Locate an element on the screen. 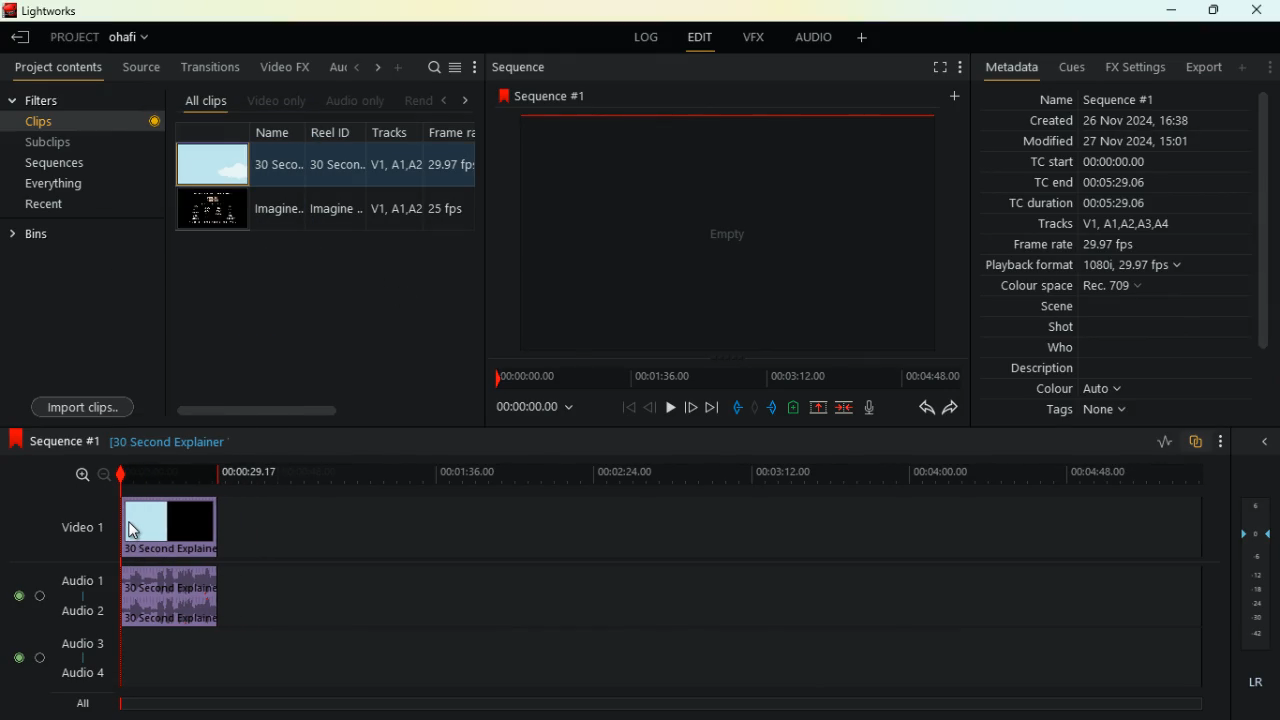  sequence is located at coordinates (519, 69).